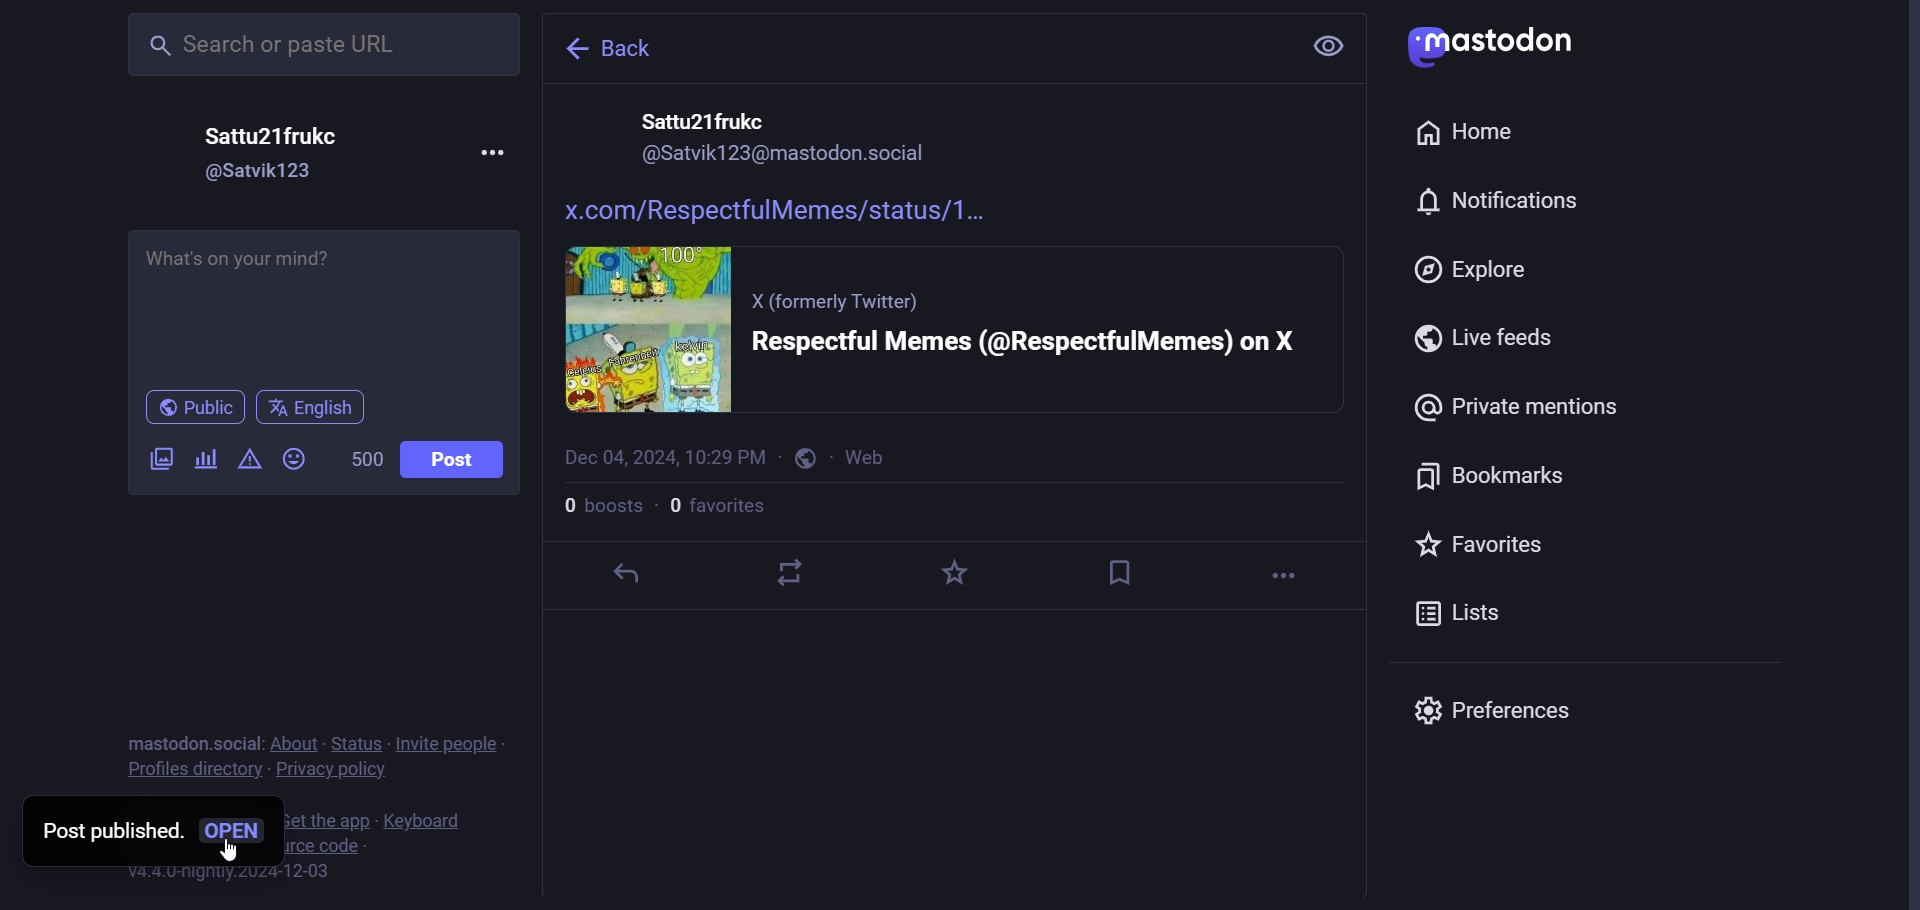 The width and height of the screenshot is (1920, 910). What do you see at coordinates (357, 456) in the screenshot?
I see `500` at bounding box center [357, 456].